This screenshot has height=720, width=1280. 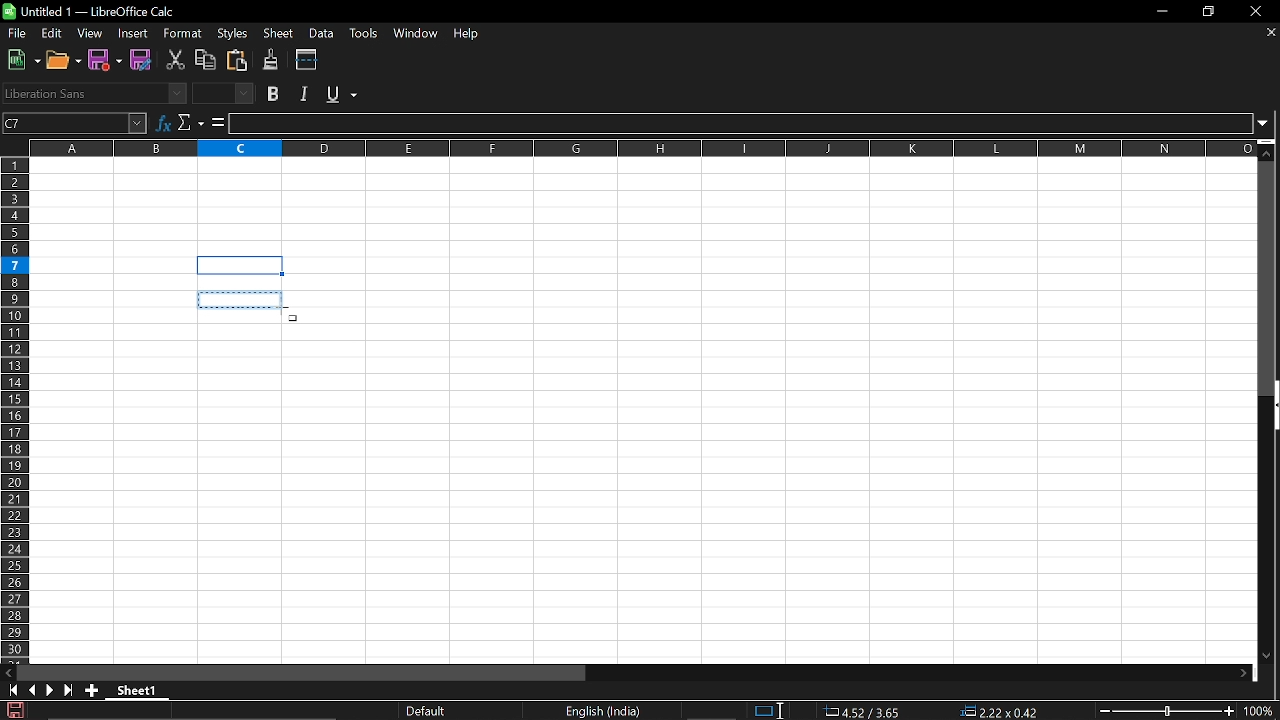 What do you see at coordinates (281, 34) in the screenshot?
I see `Sheet` at bounding box center [281, 34].